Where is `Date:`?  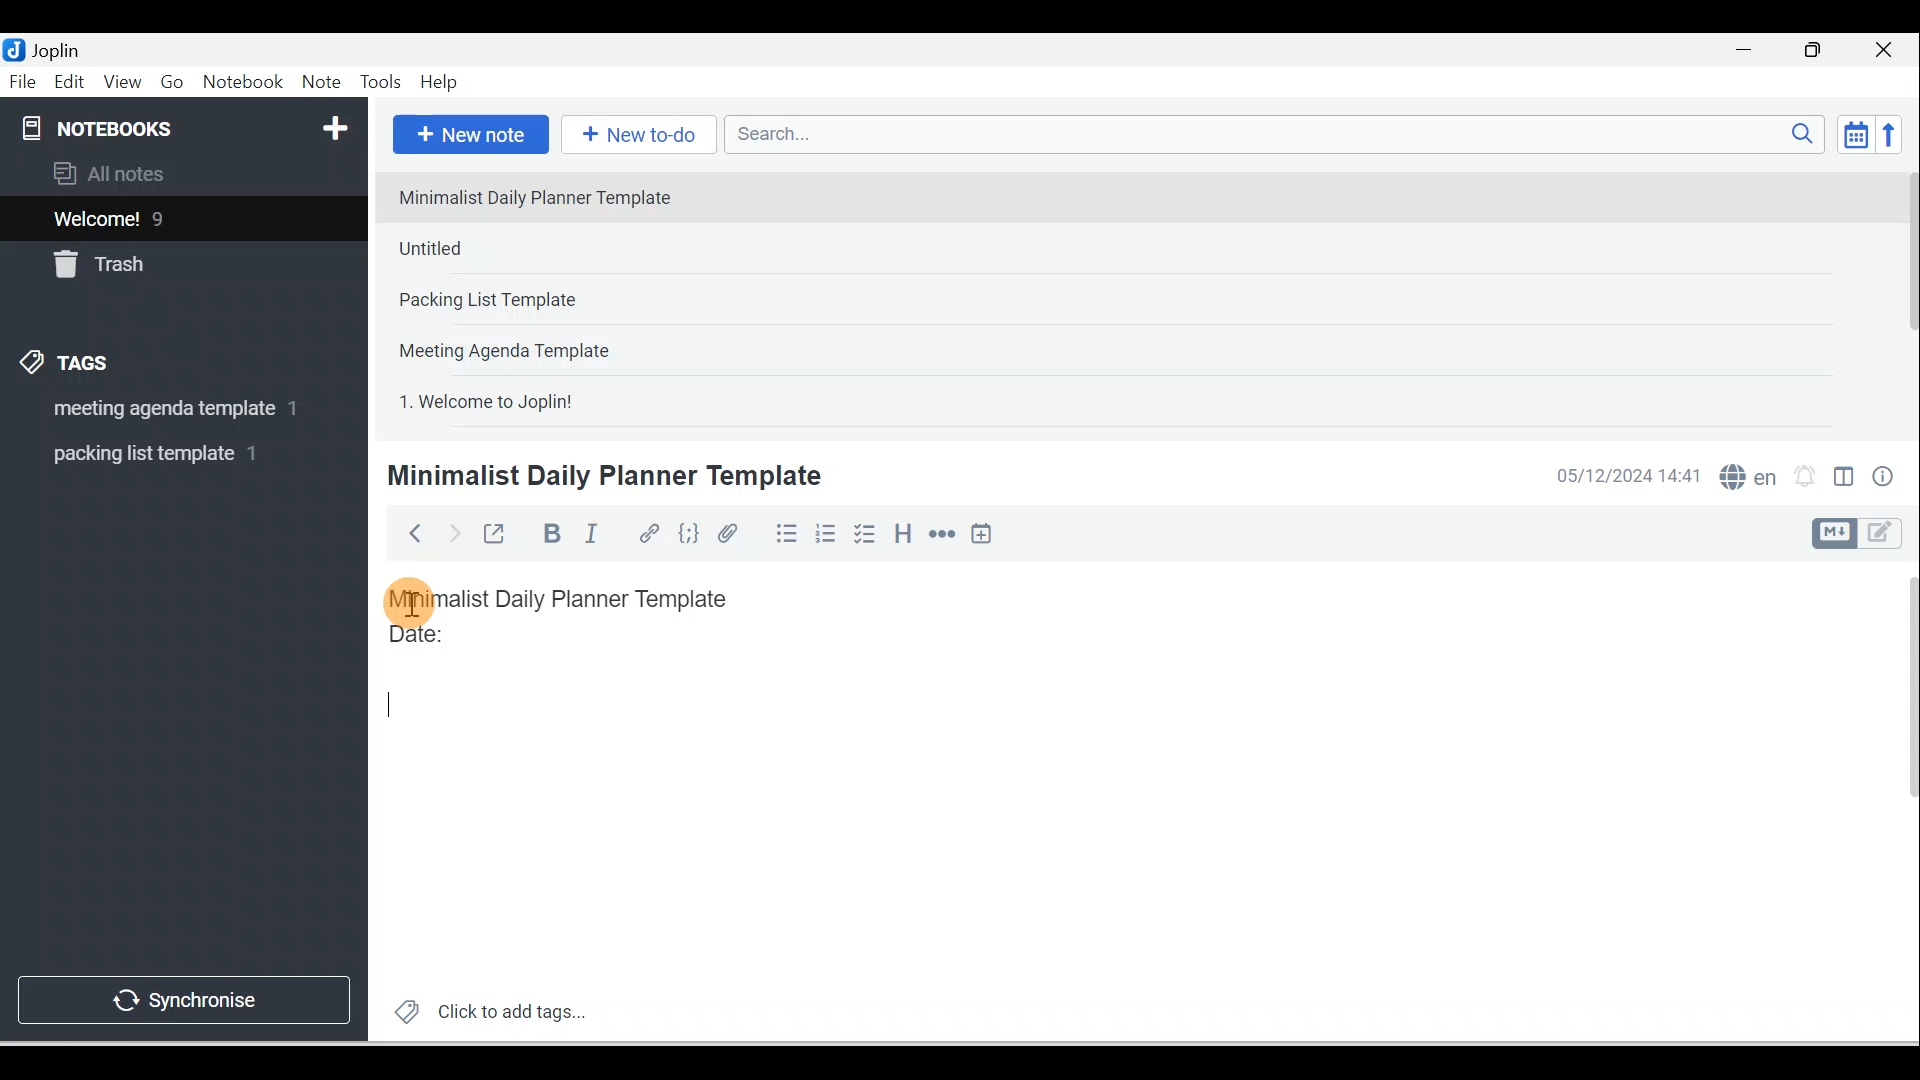 Date: is located at coordinates (473, 643).